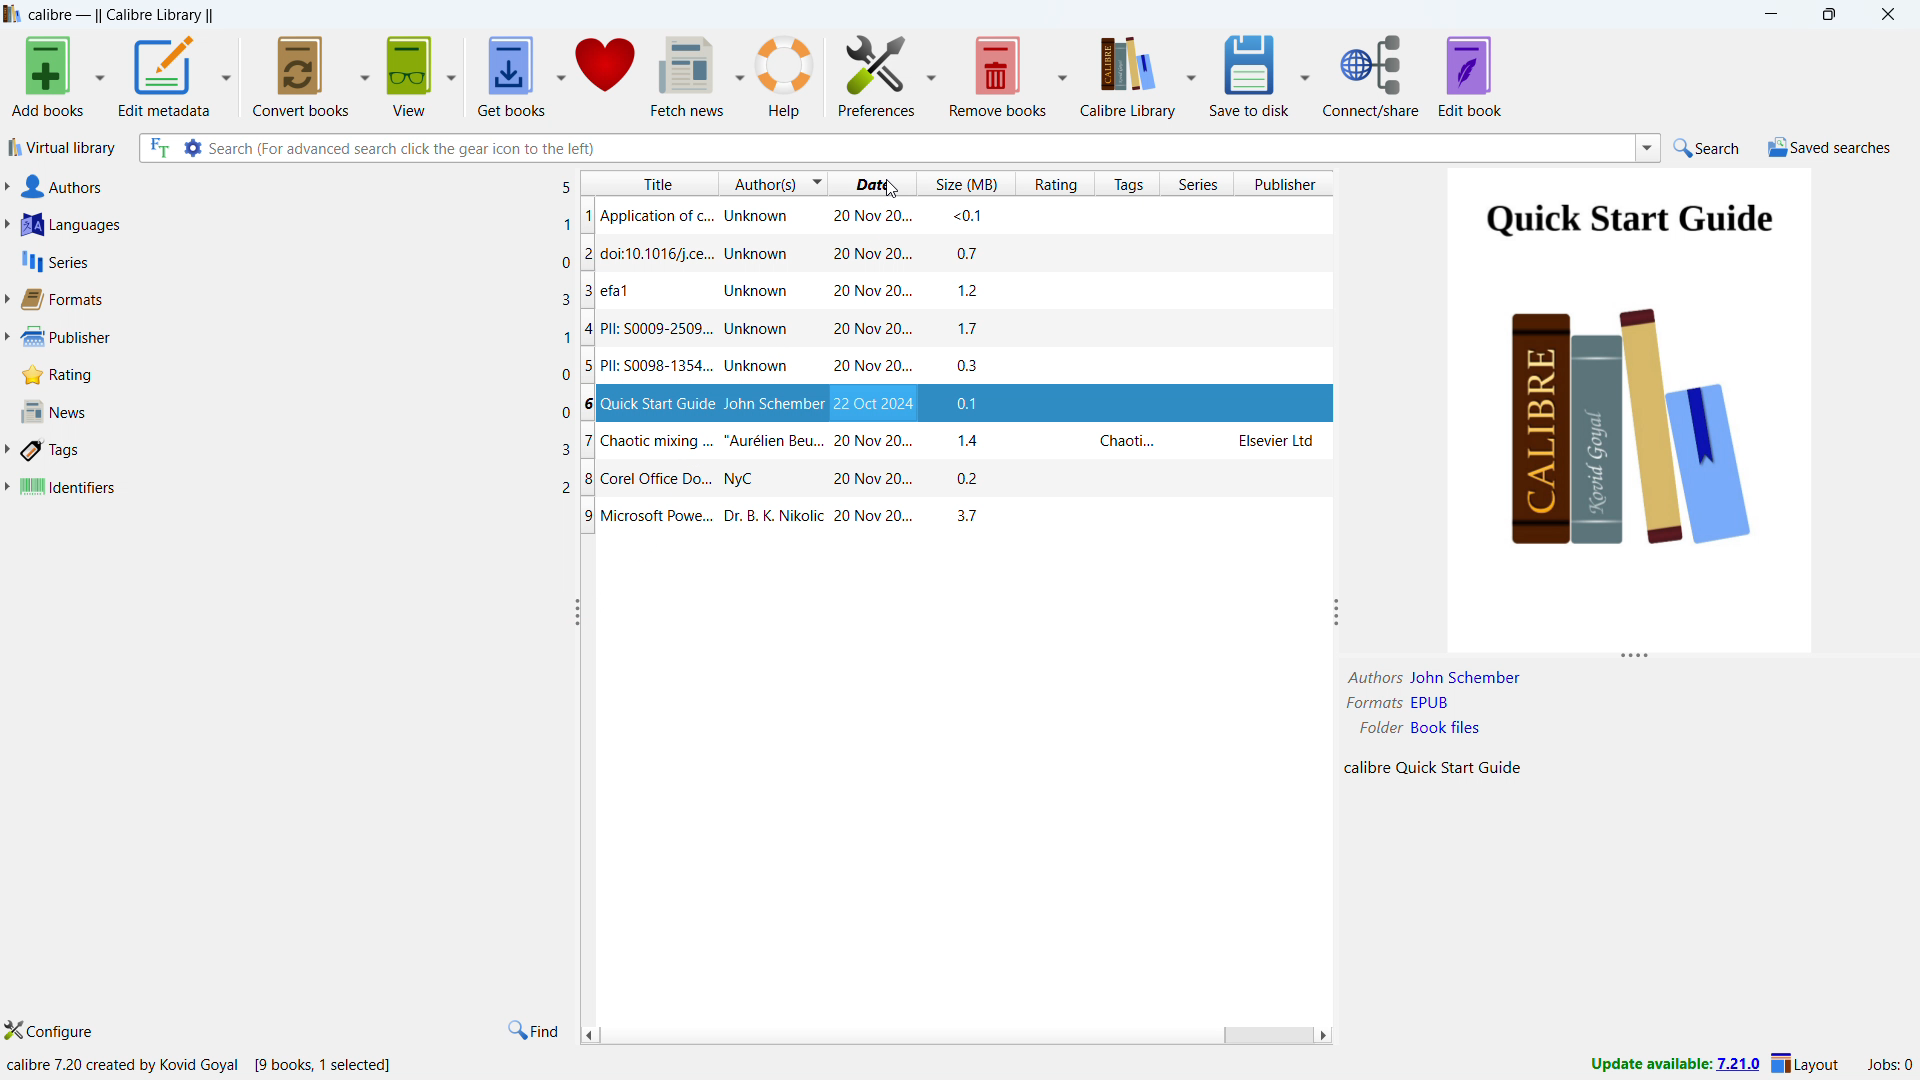  I want to click on cursor, so click(892, 186).